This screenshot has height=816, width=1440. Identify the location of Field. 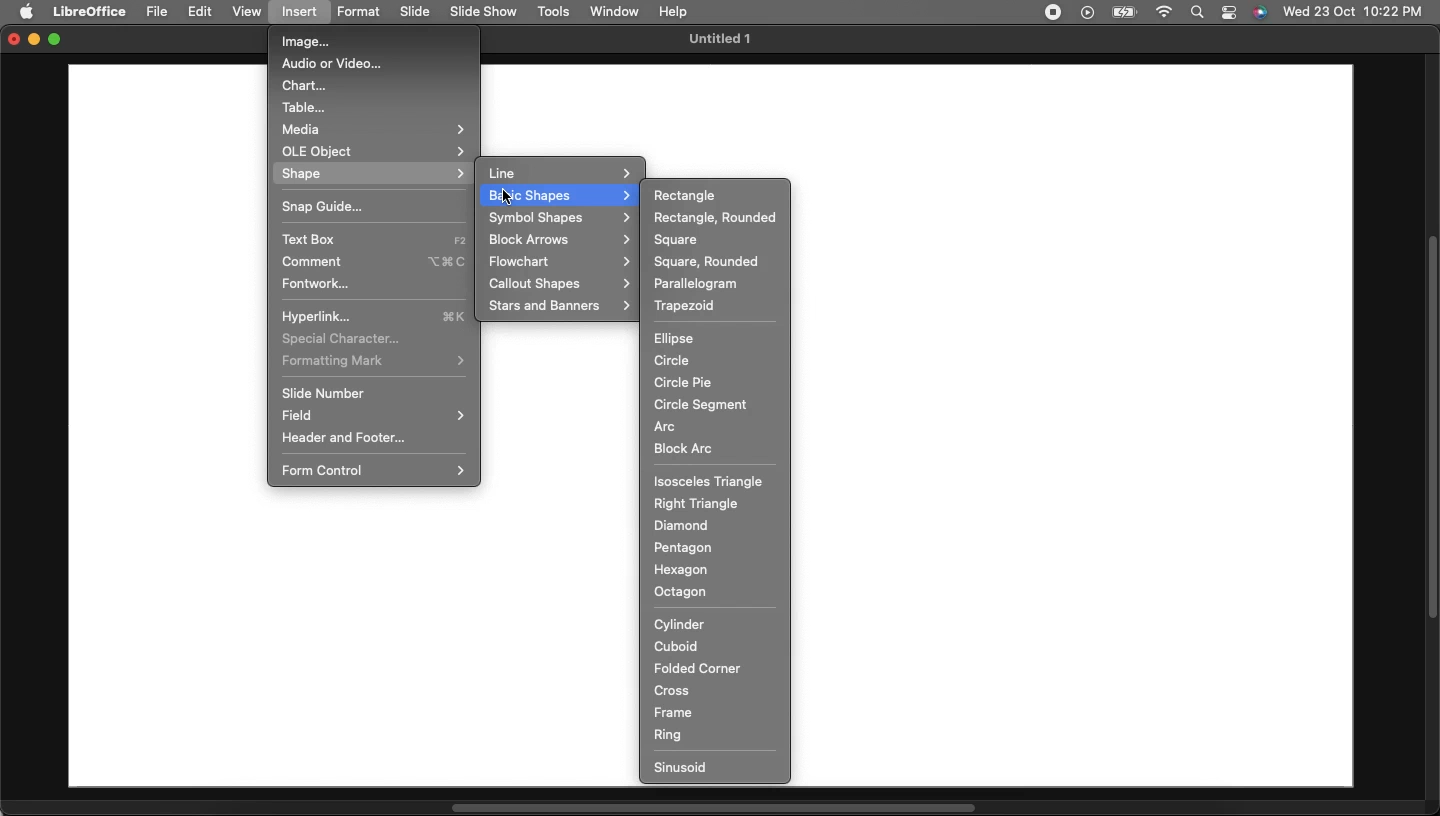
(374, 416).